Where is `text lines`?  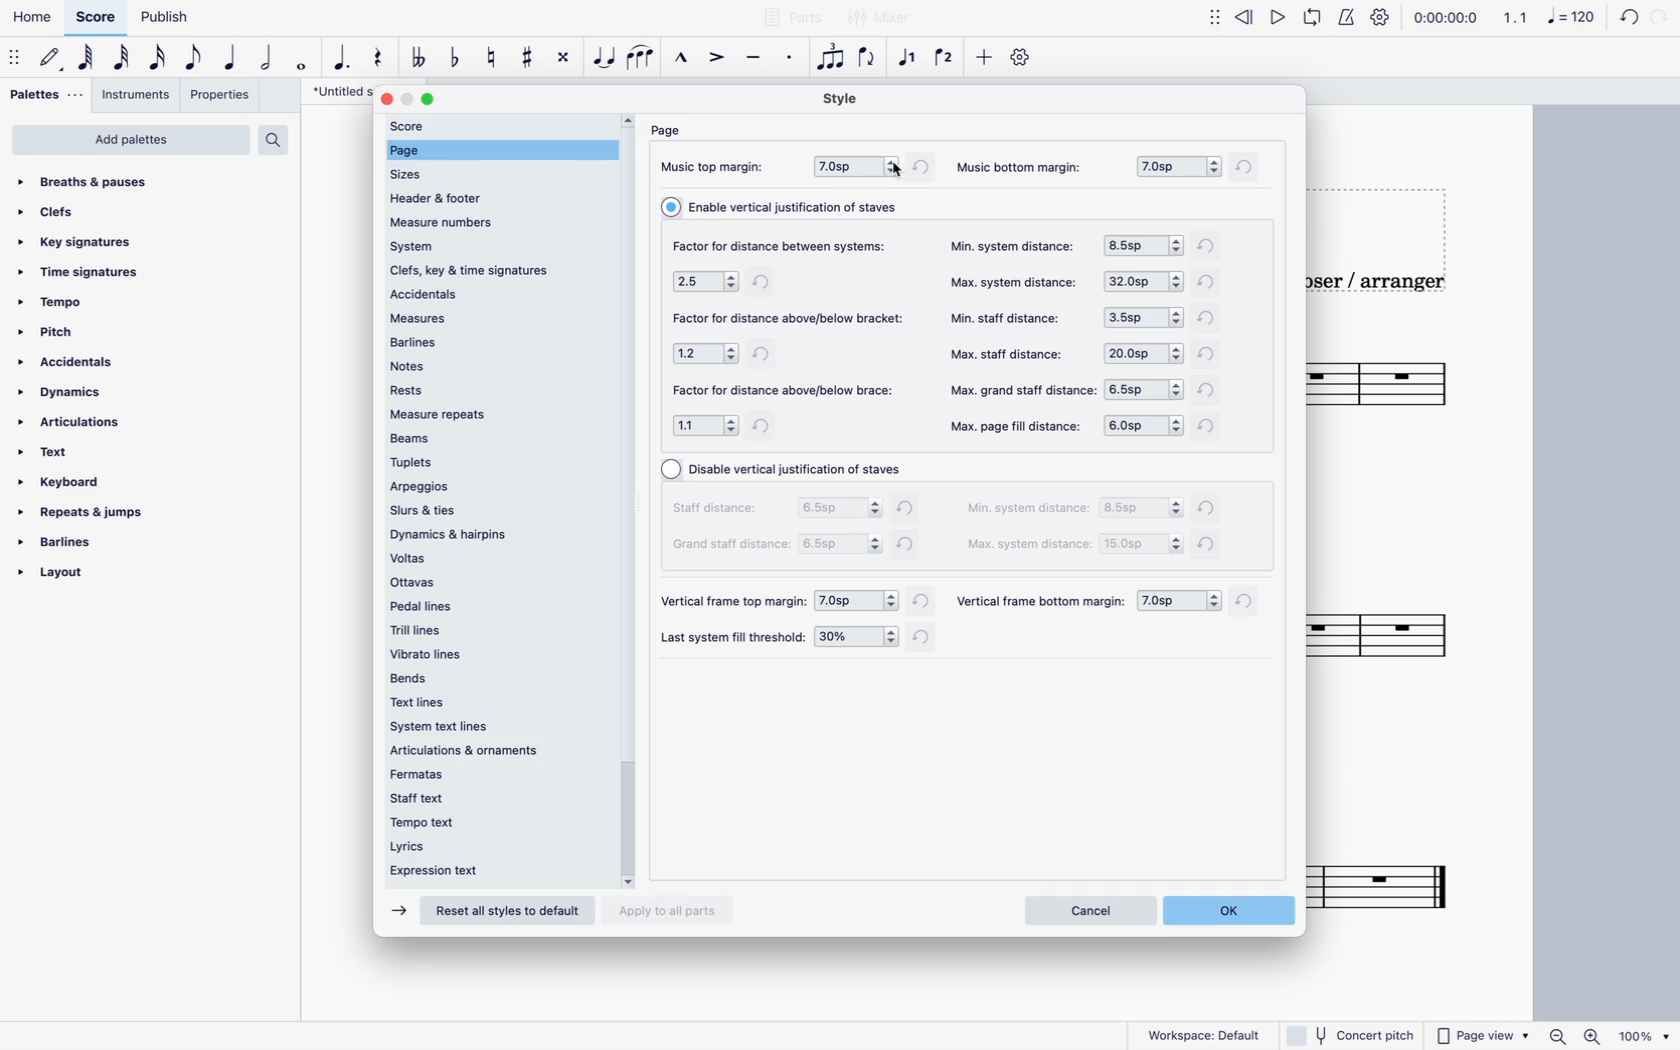
text lines is located at coordinates (435, 703).